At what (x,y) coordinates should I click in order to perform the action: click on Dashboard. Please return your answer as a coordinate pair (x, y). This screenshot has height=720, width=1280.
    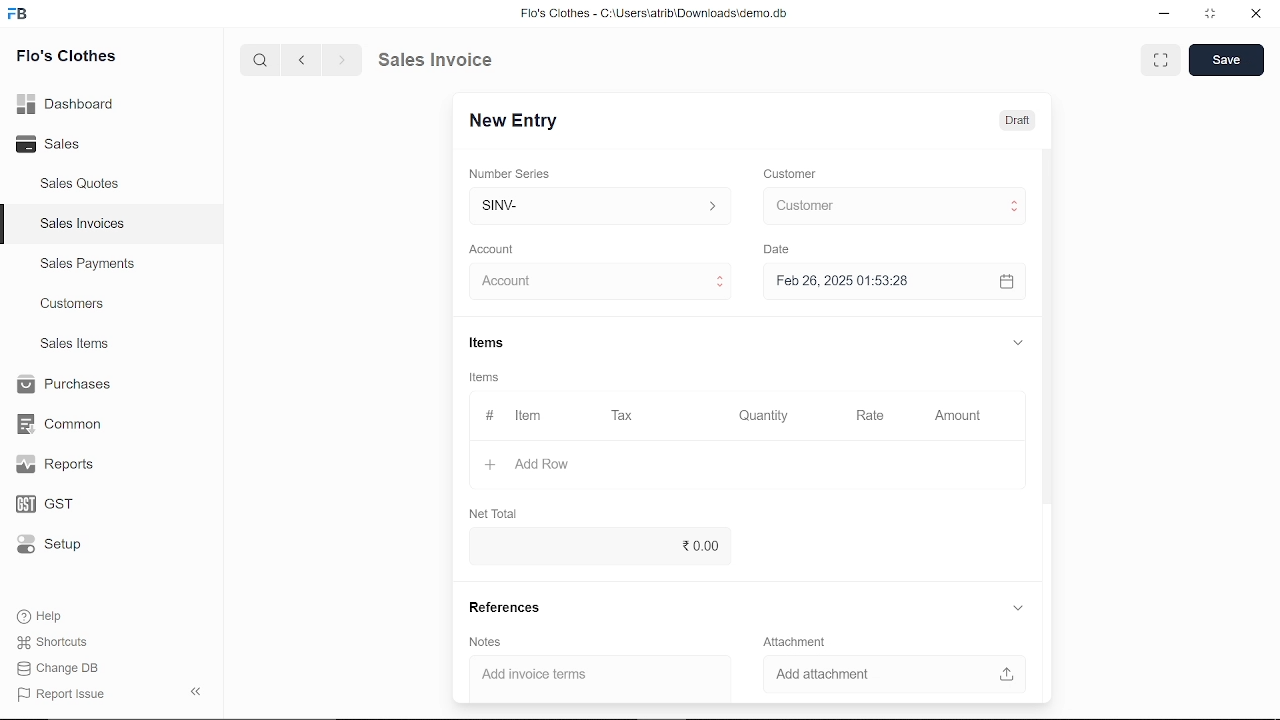
    Looking at the image, I should click on (70, 103).